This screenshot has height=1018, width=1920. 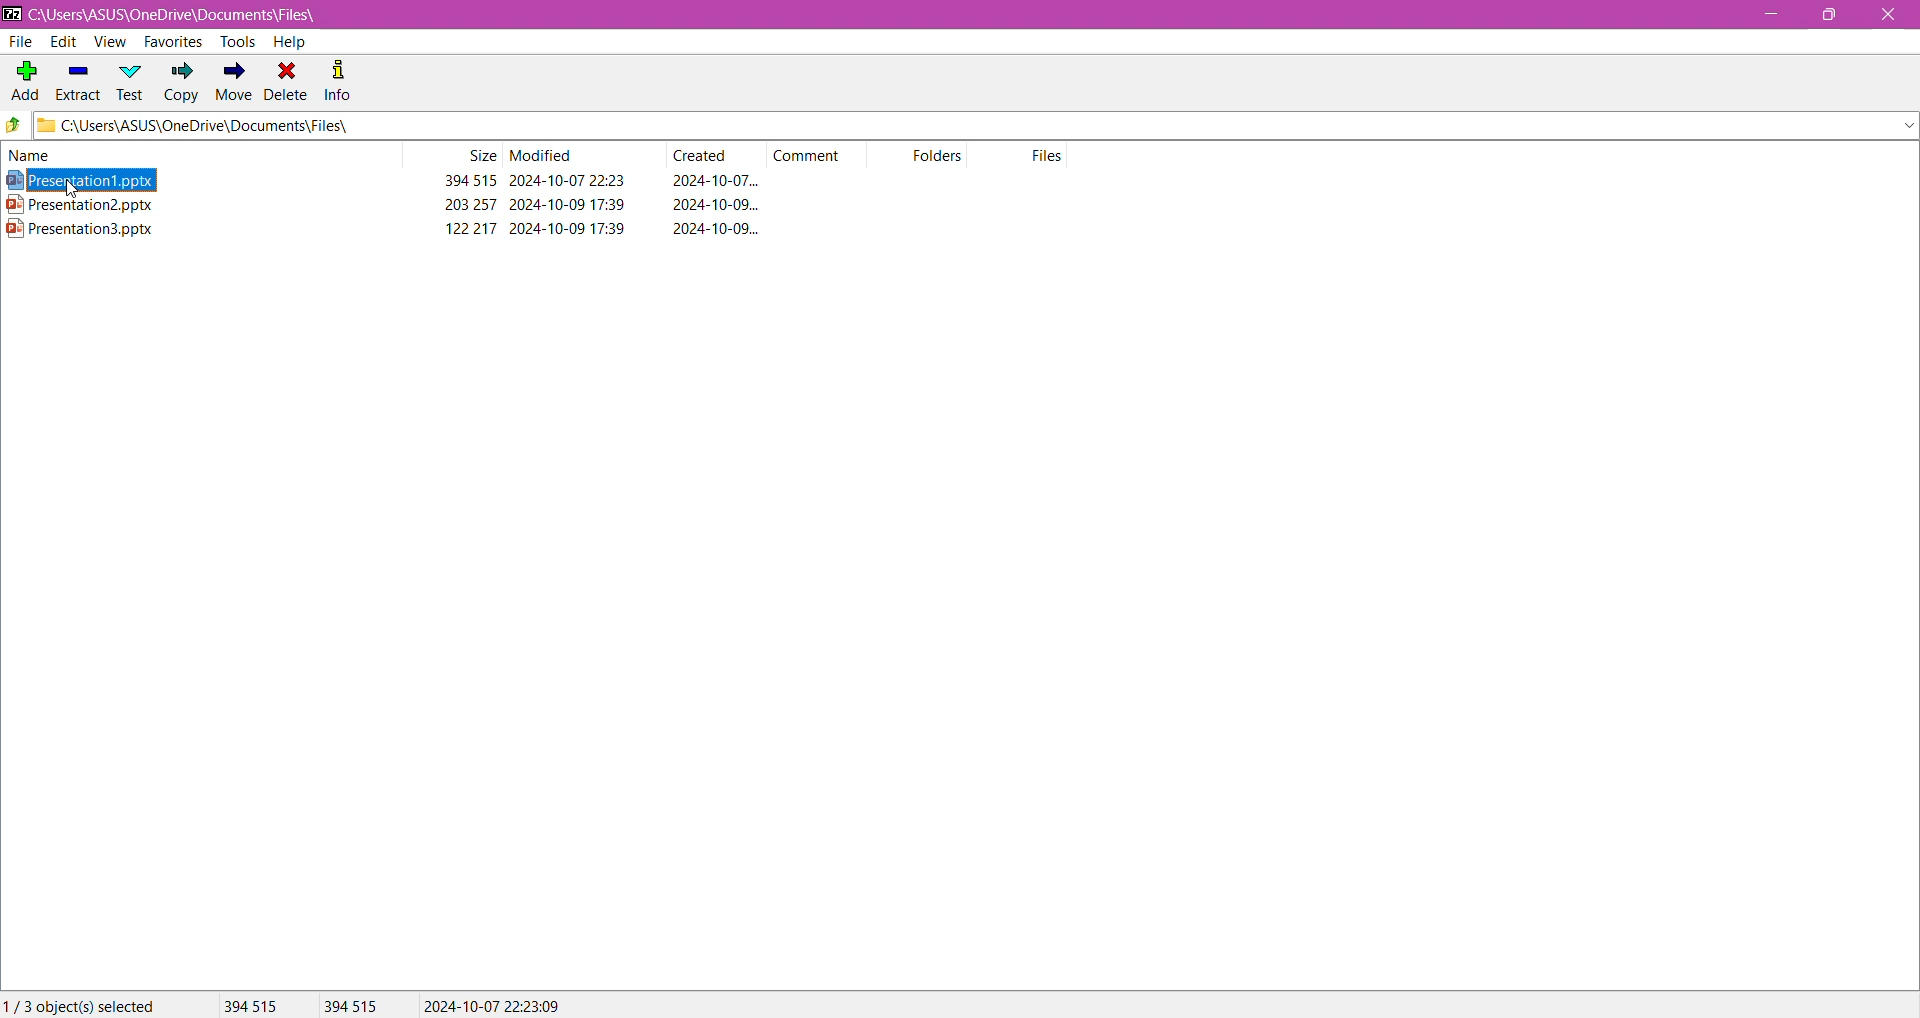 What do you see at coordinates (1888, 16) in the screenshot?
I see `Close` at bounding box center [1888, 16].